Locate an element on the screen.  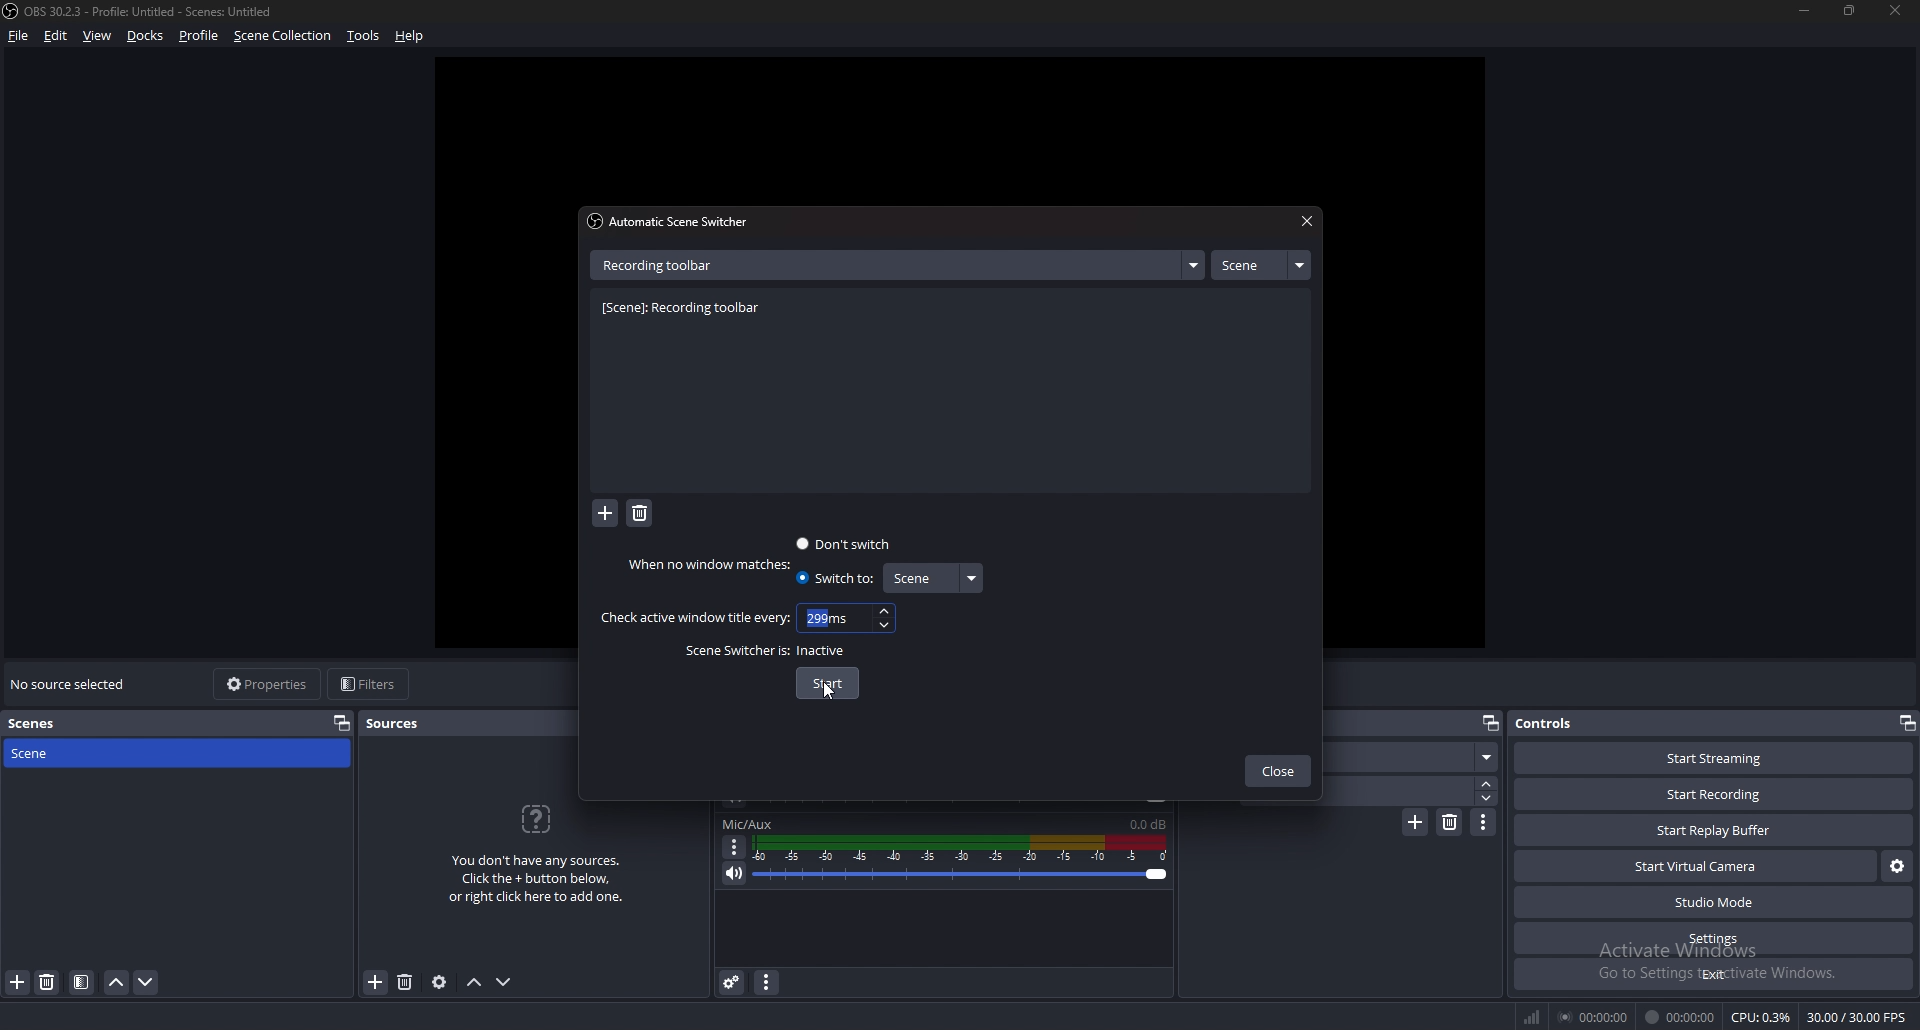
remove transition is located at coordinates (1451, 822).